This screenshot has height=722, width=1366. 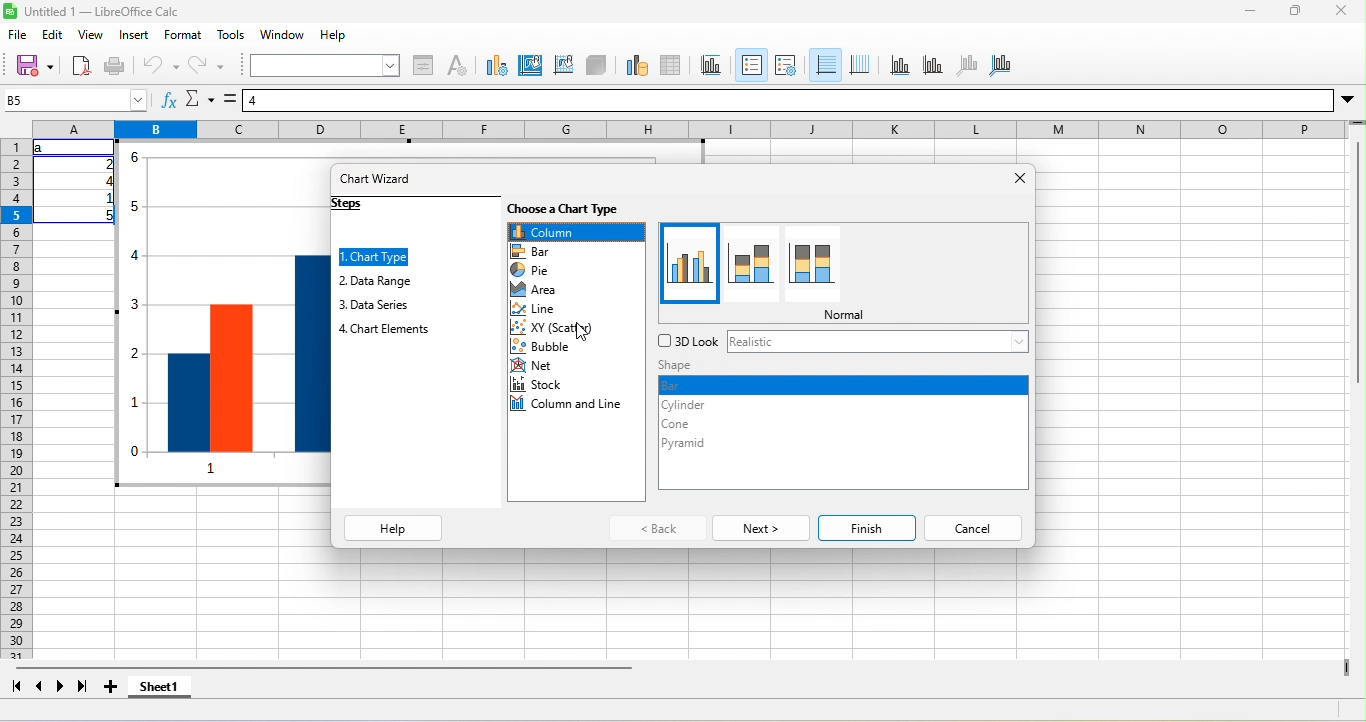 I want to click on maximize, so click(x=1295, y=10).